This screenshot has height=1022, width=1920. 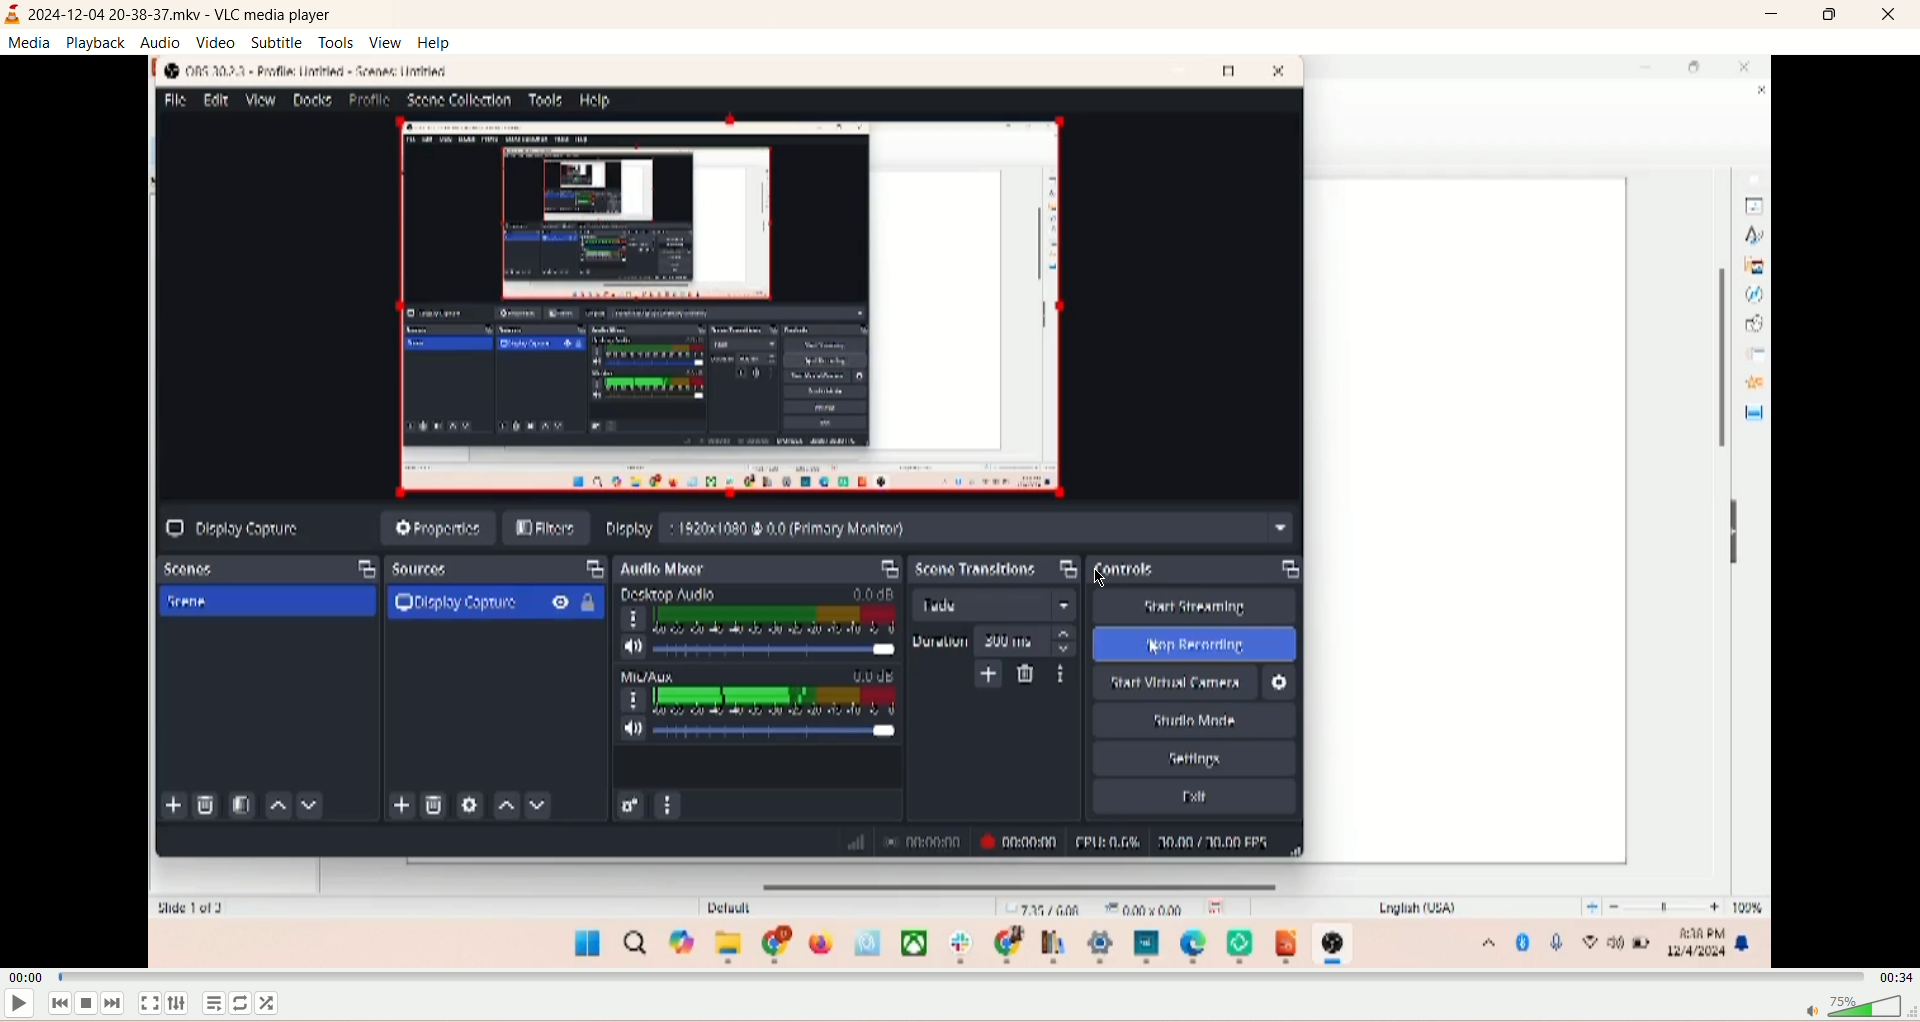 What do you see at coordinates (25, 982) in the screenshot?
I see `played time` at bounding box center [25, 982].